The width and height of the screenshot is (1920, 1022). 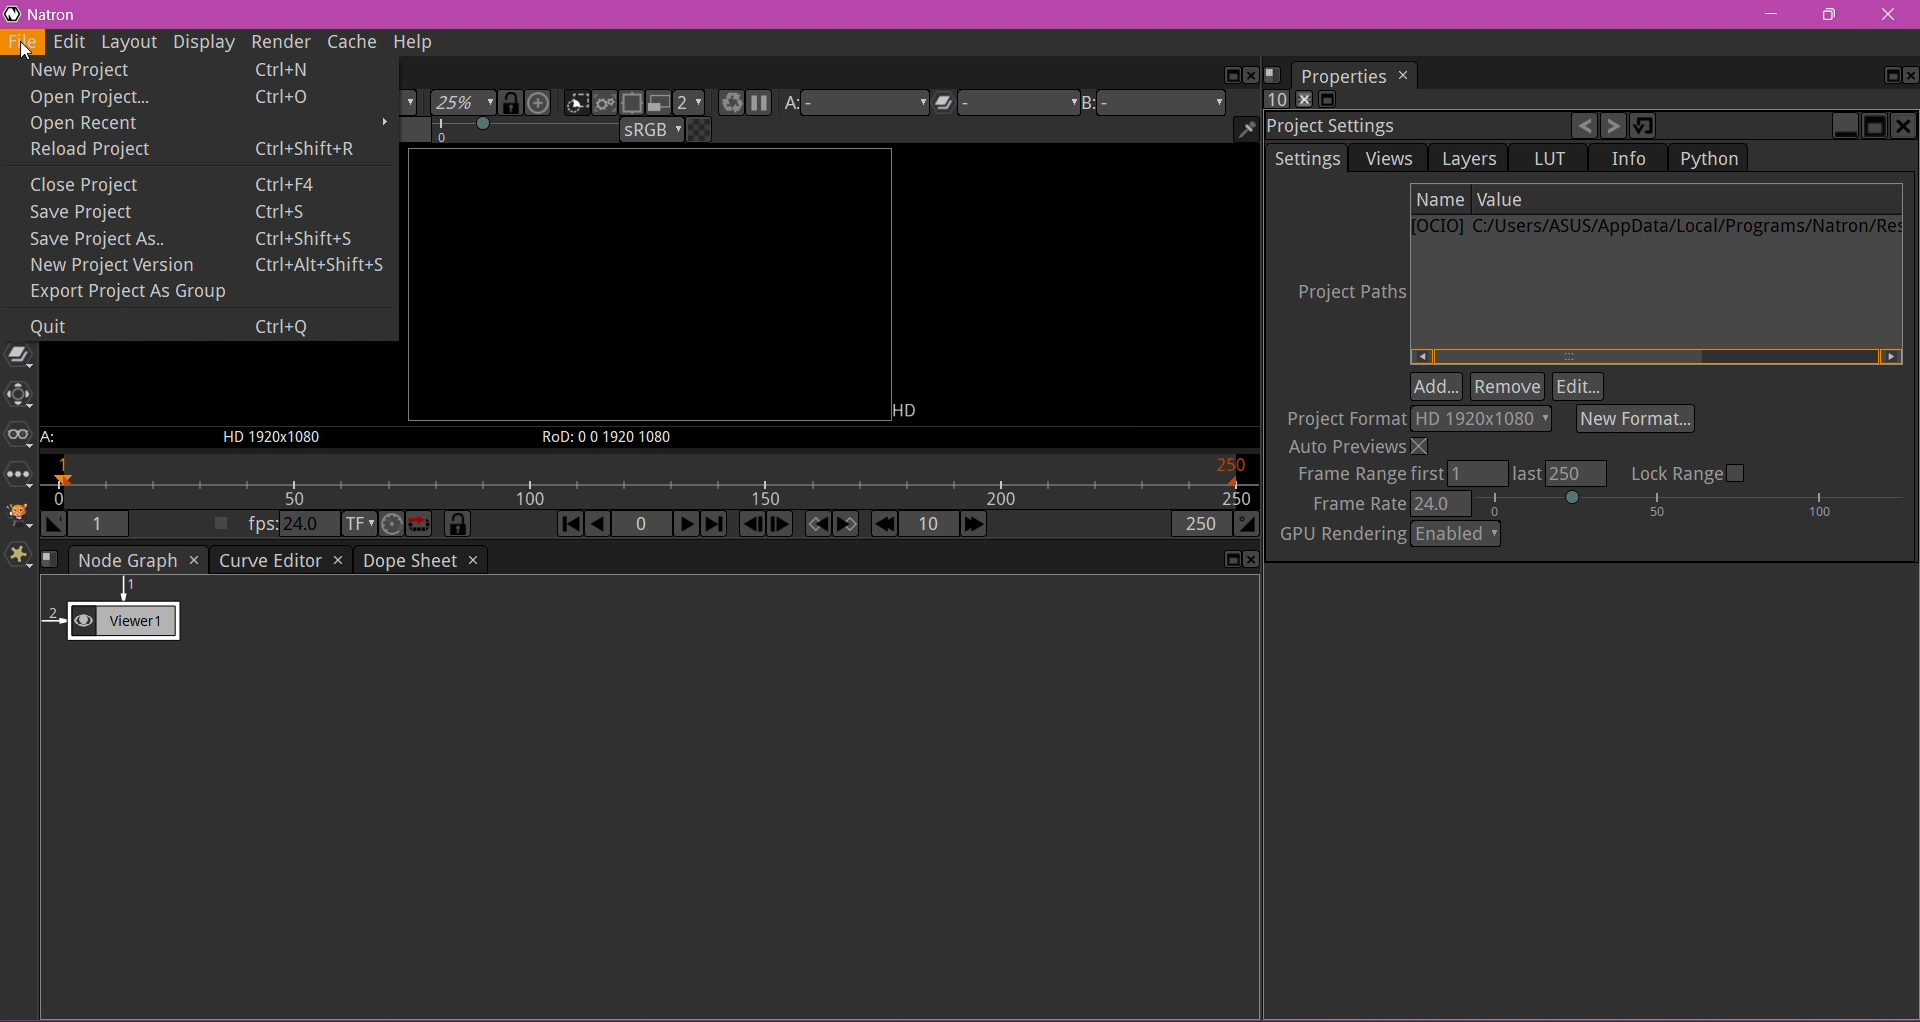 What do you see at coordinates (884, 526) in the screenshot?
I see `Previous Increment` at bounding box center [884, 526].